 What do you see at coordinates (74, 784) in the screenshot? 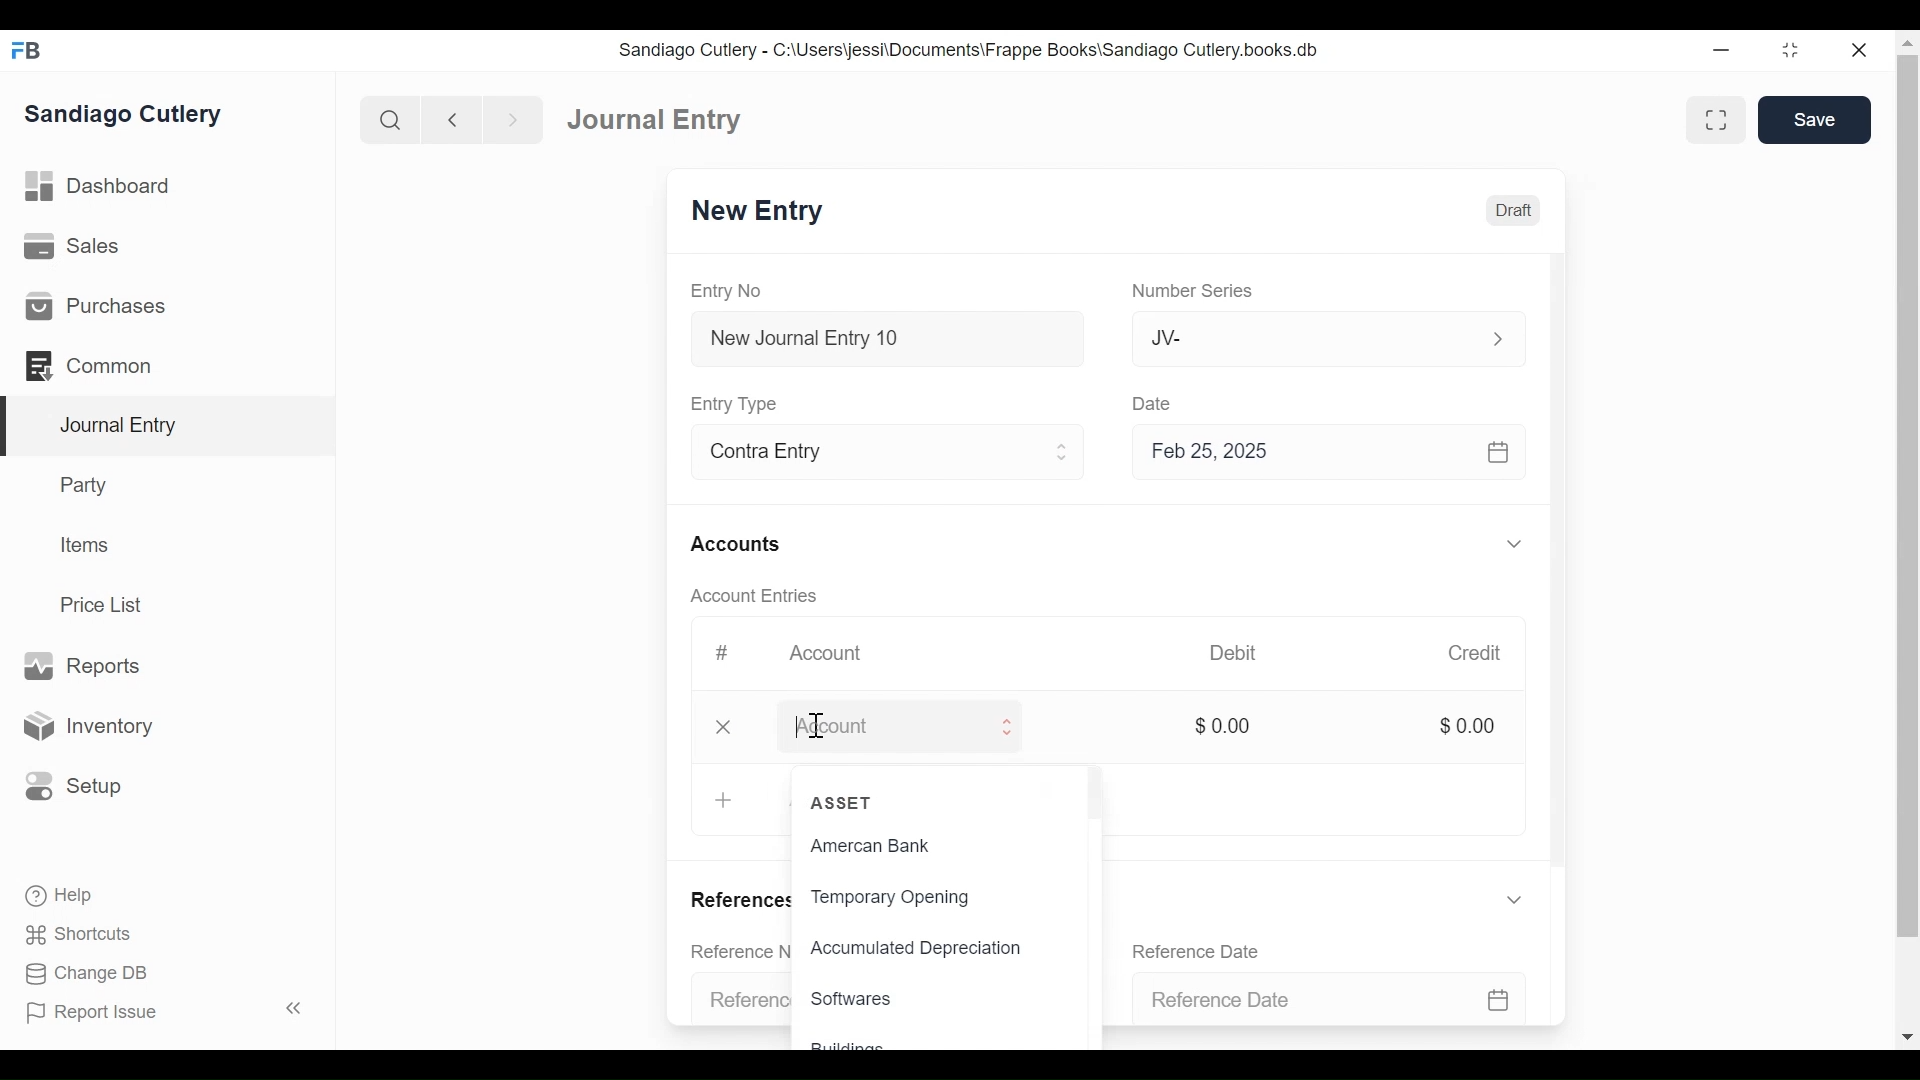
I see `Setup` at bounding box center [74, 784].